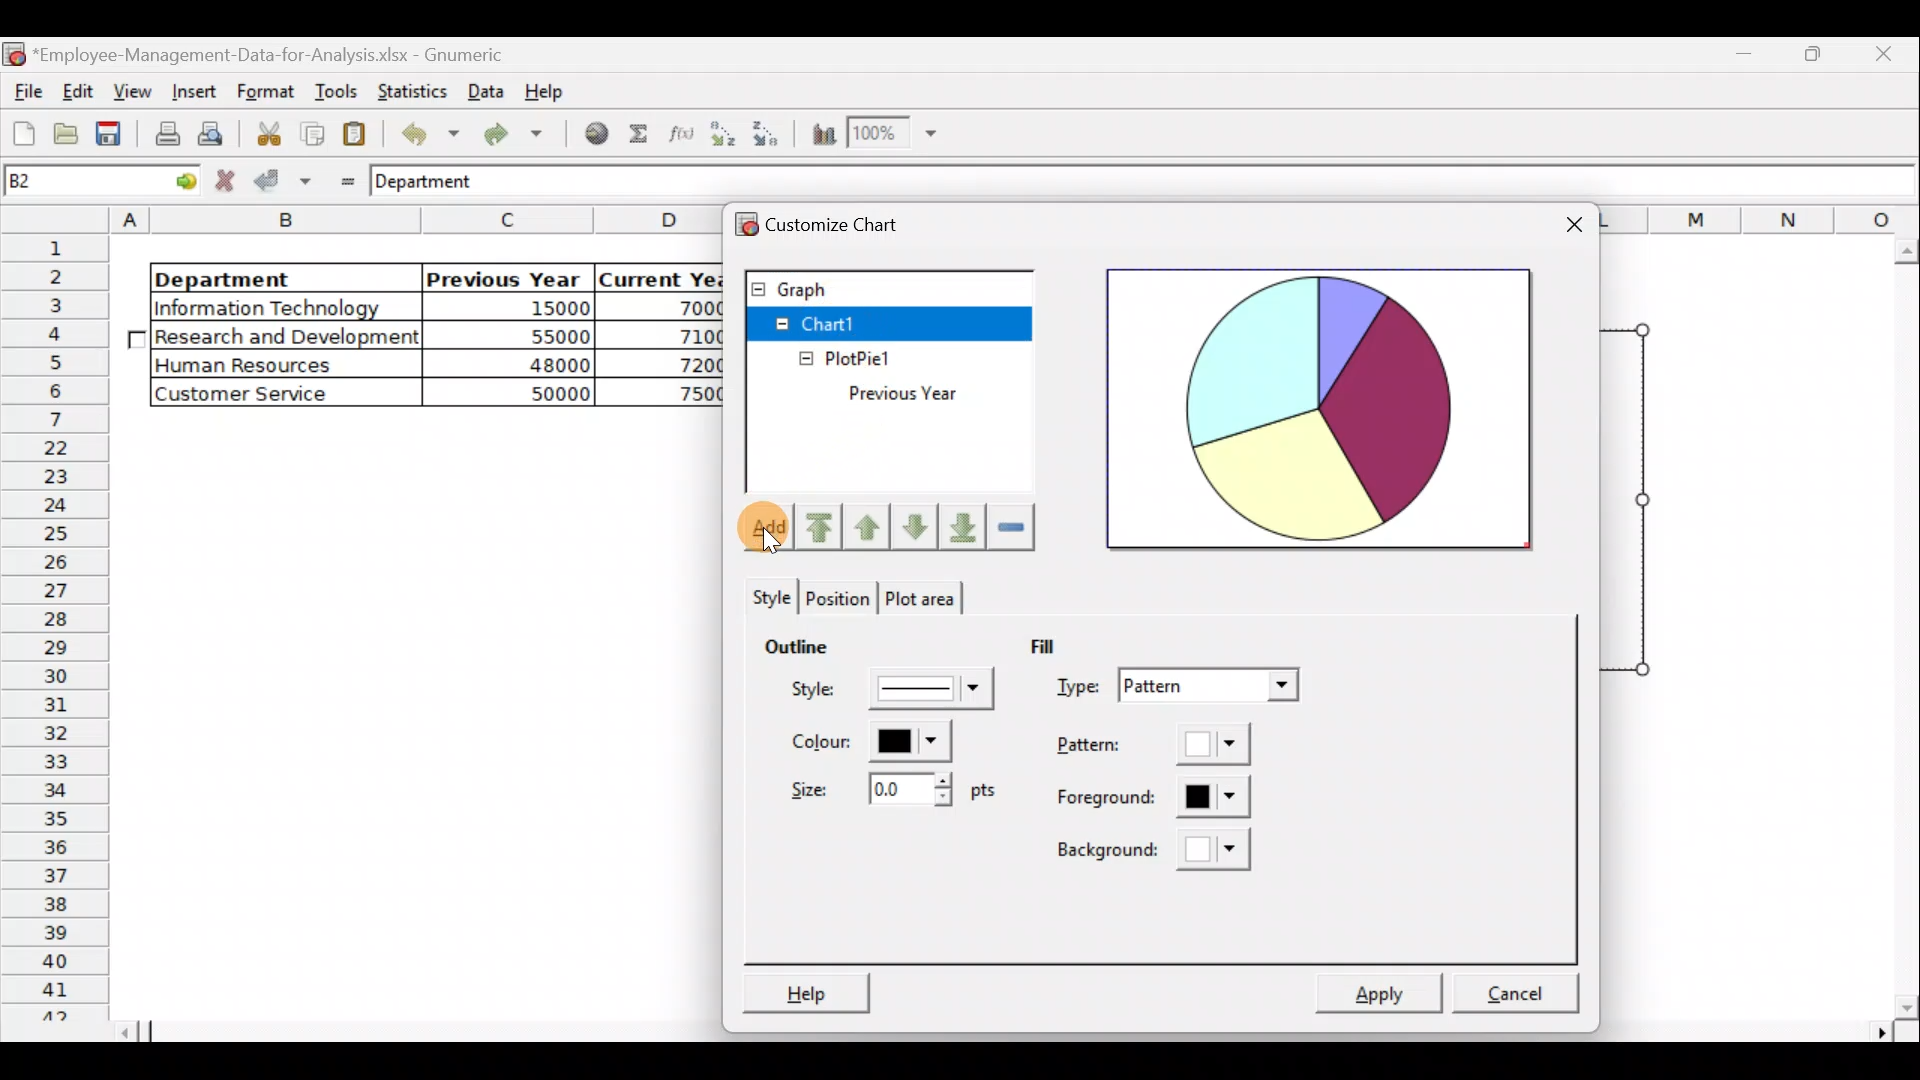  Describe the element at coordinates (806, 647) in the screenshot. I see `Outline` at that location.